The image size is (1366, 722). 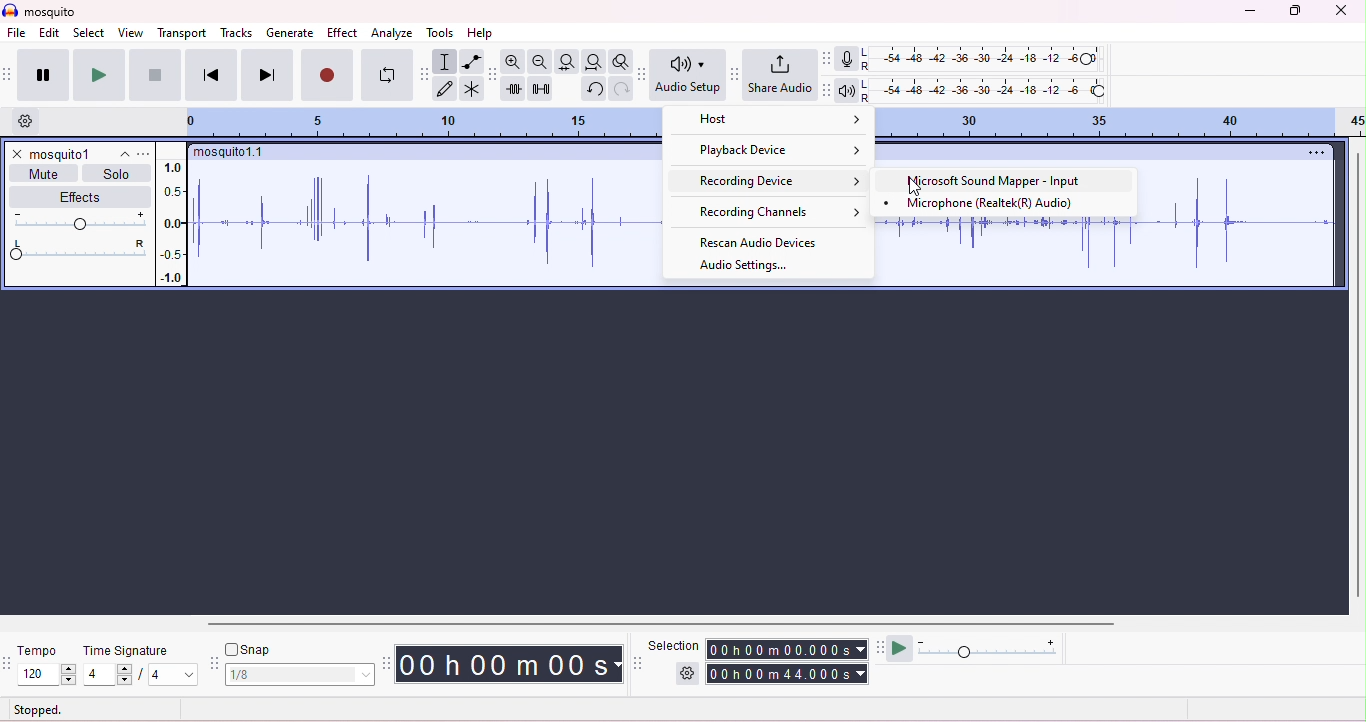 What do you see at coordinates (826, 90) in the screenshot?
I see `audio set up tool bar` at bounding box center [826, 90].